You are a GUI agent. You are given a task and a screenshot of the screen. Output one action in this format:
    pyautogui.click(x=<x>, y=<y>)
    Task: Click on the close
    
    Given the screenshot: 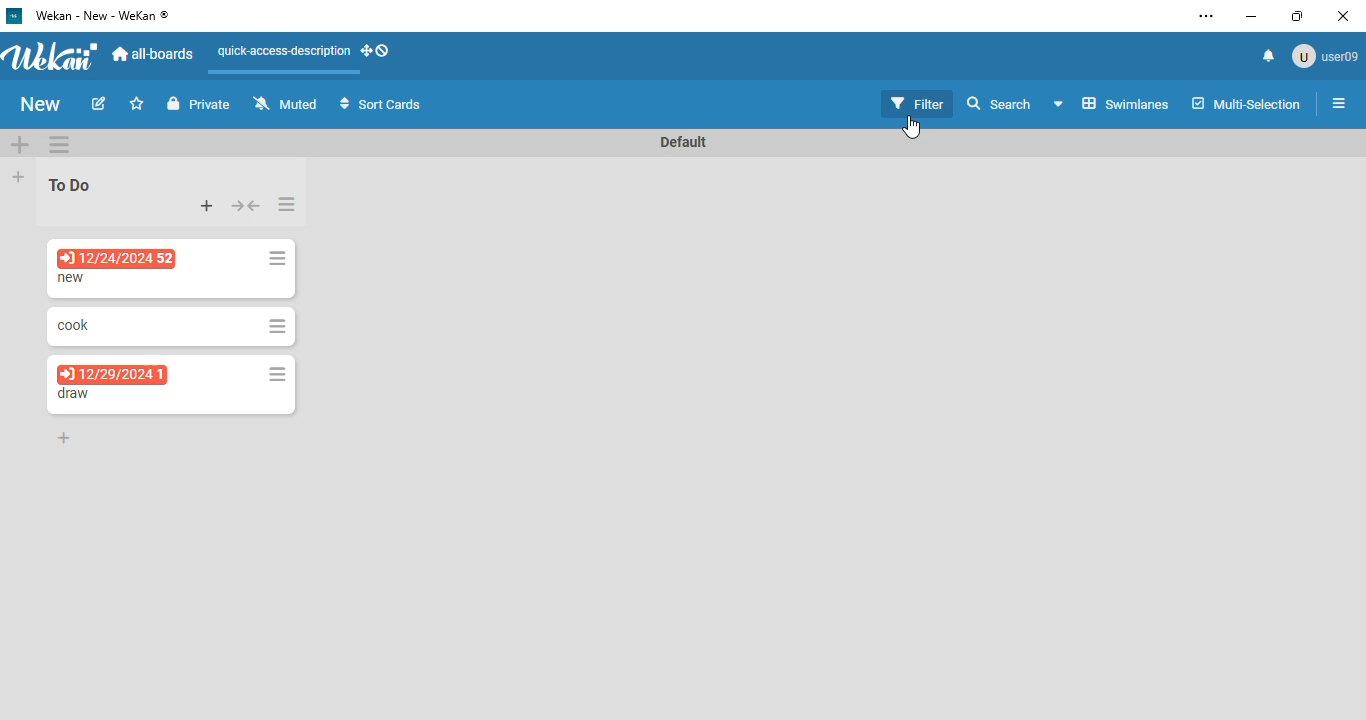 What is the action you would take?
    pyautogui.click(x=1340, y=16)
    